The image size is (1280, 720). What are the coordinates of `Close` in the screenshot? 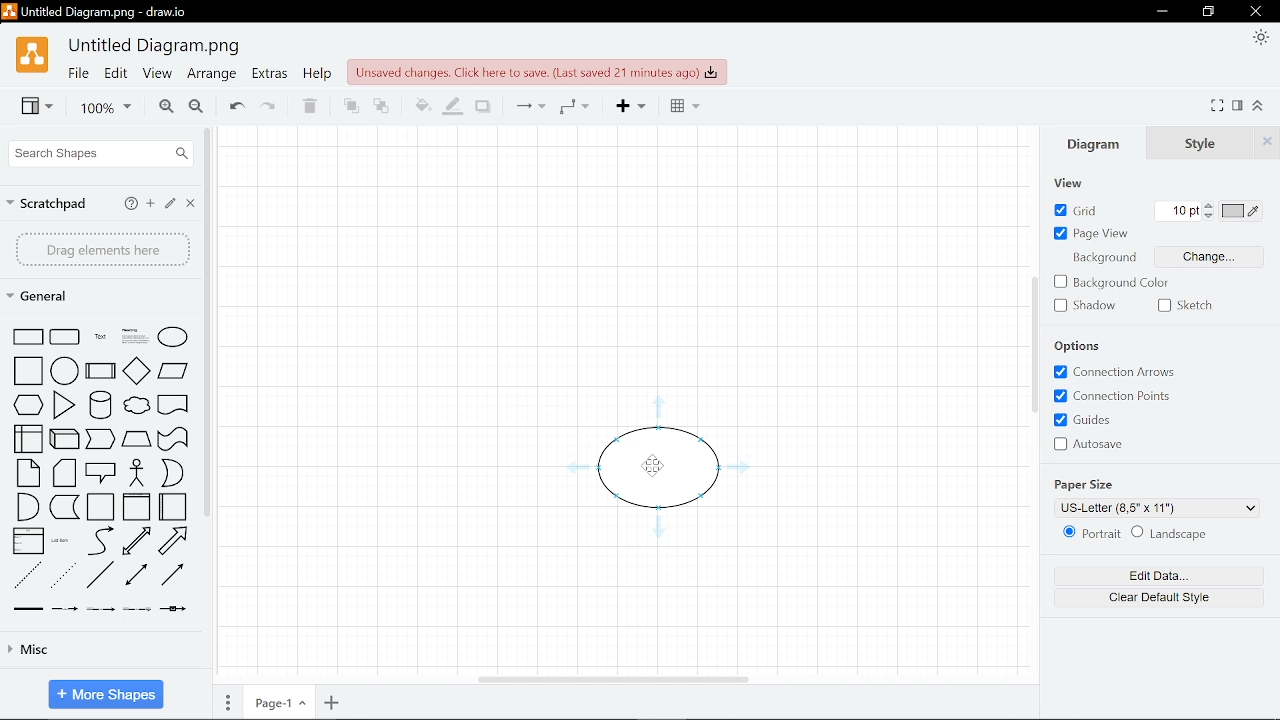 It's located at (191, 203).